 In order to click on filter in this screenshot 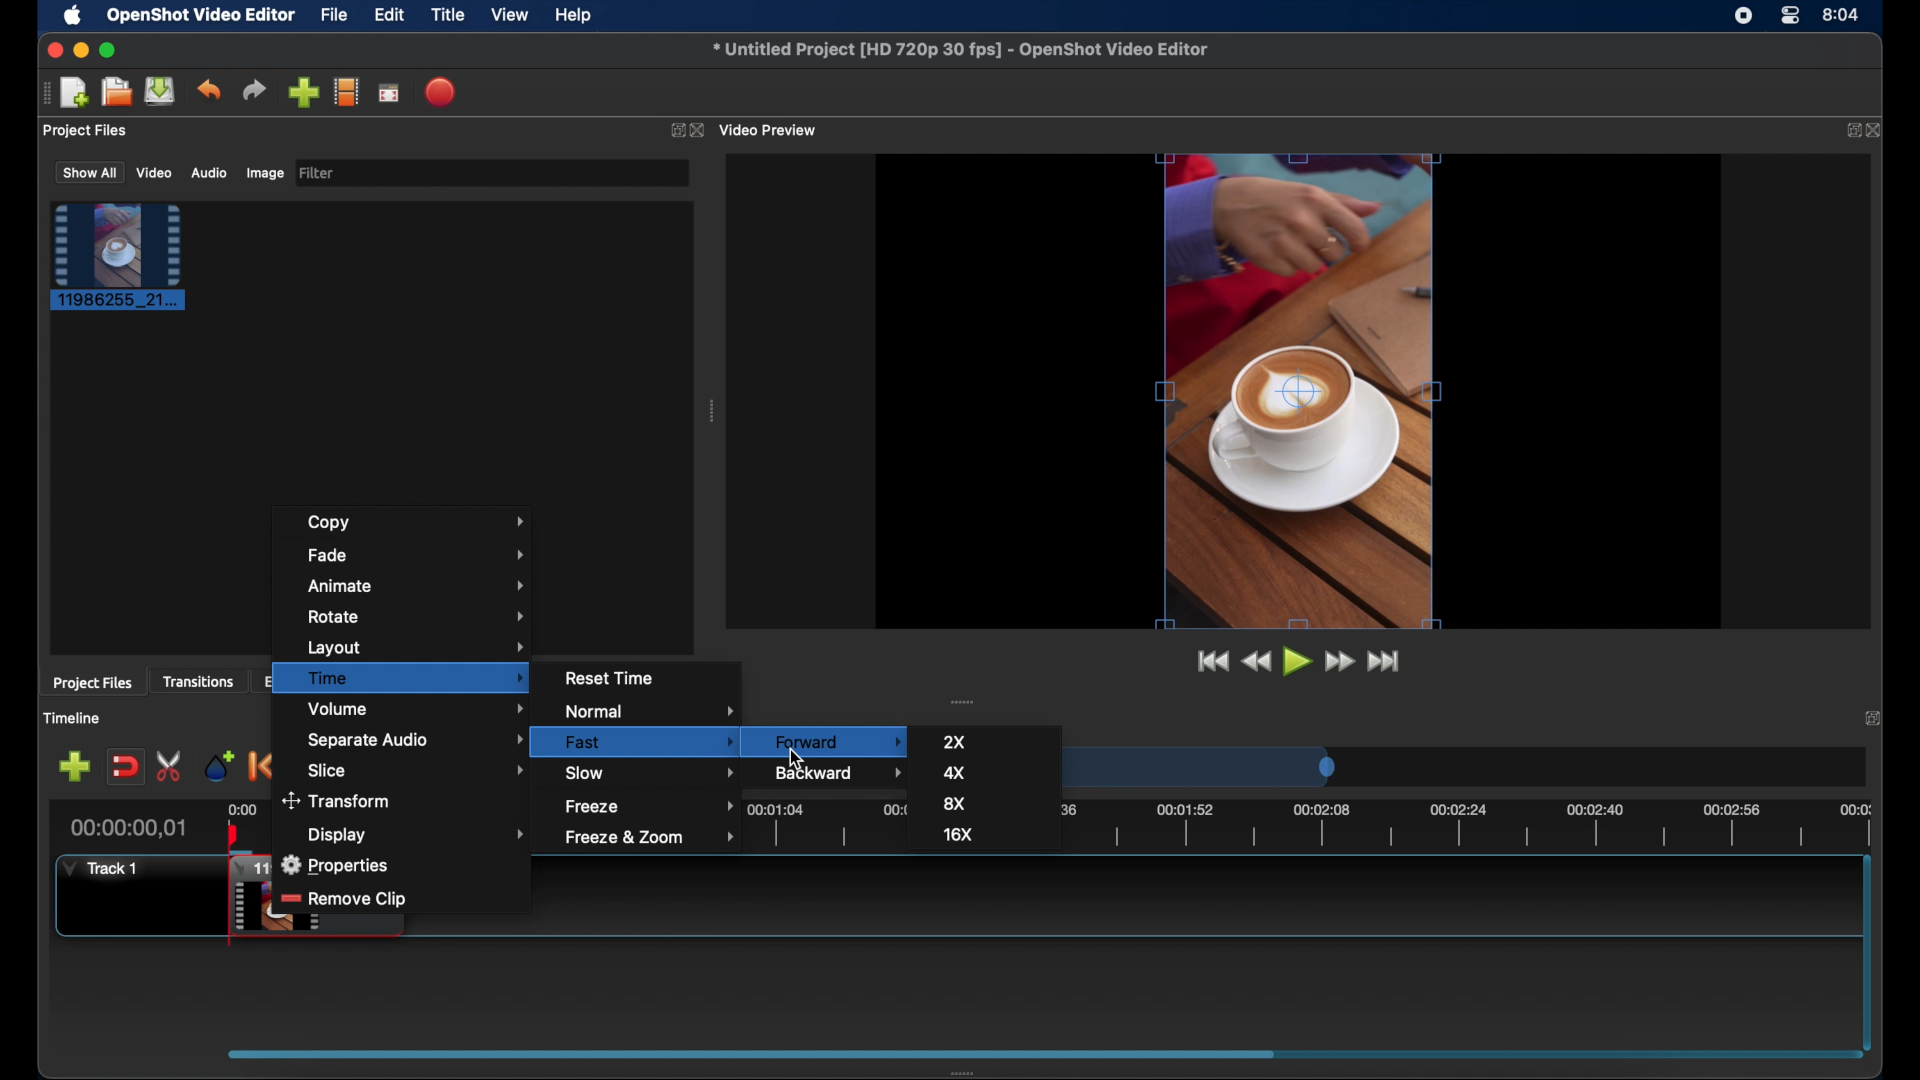, I will do `click(318, 173)`.